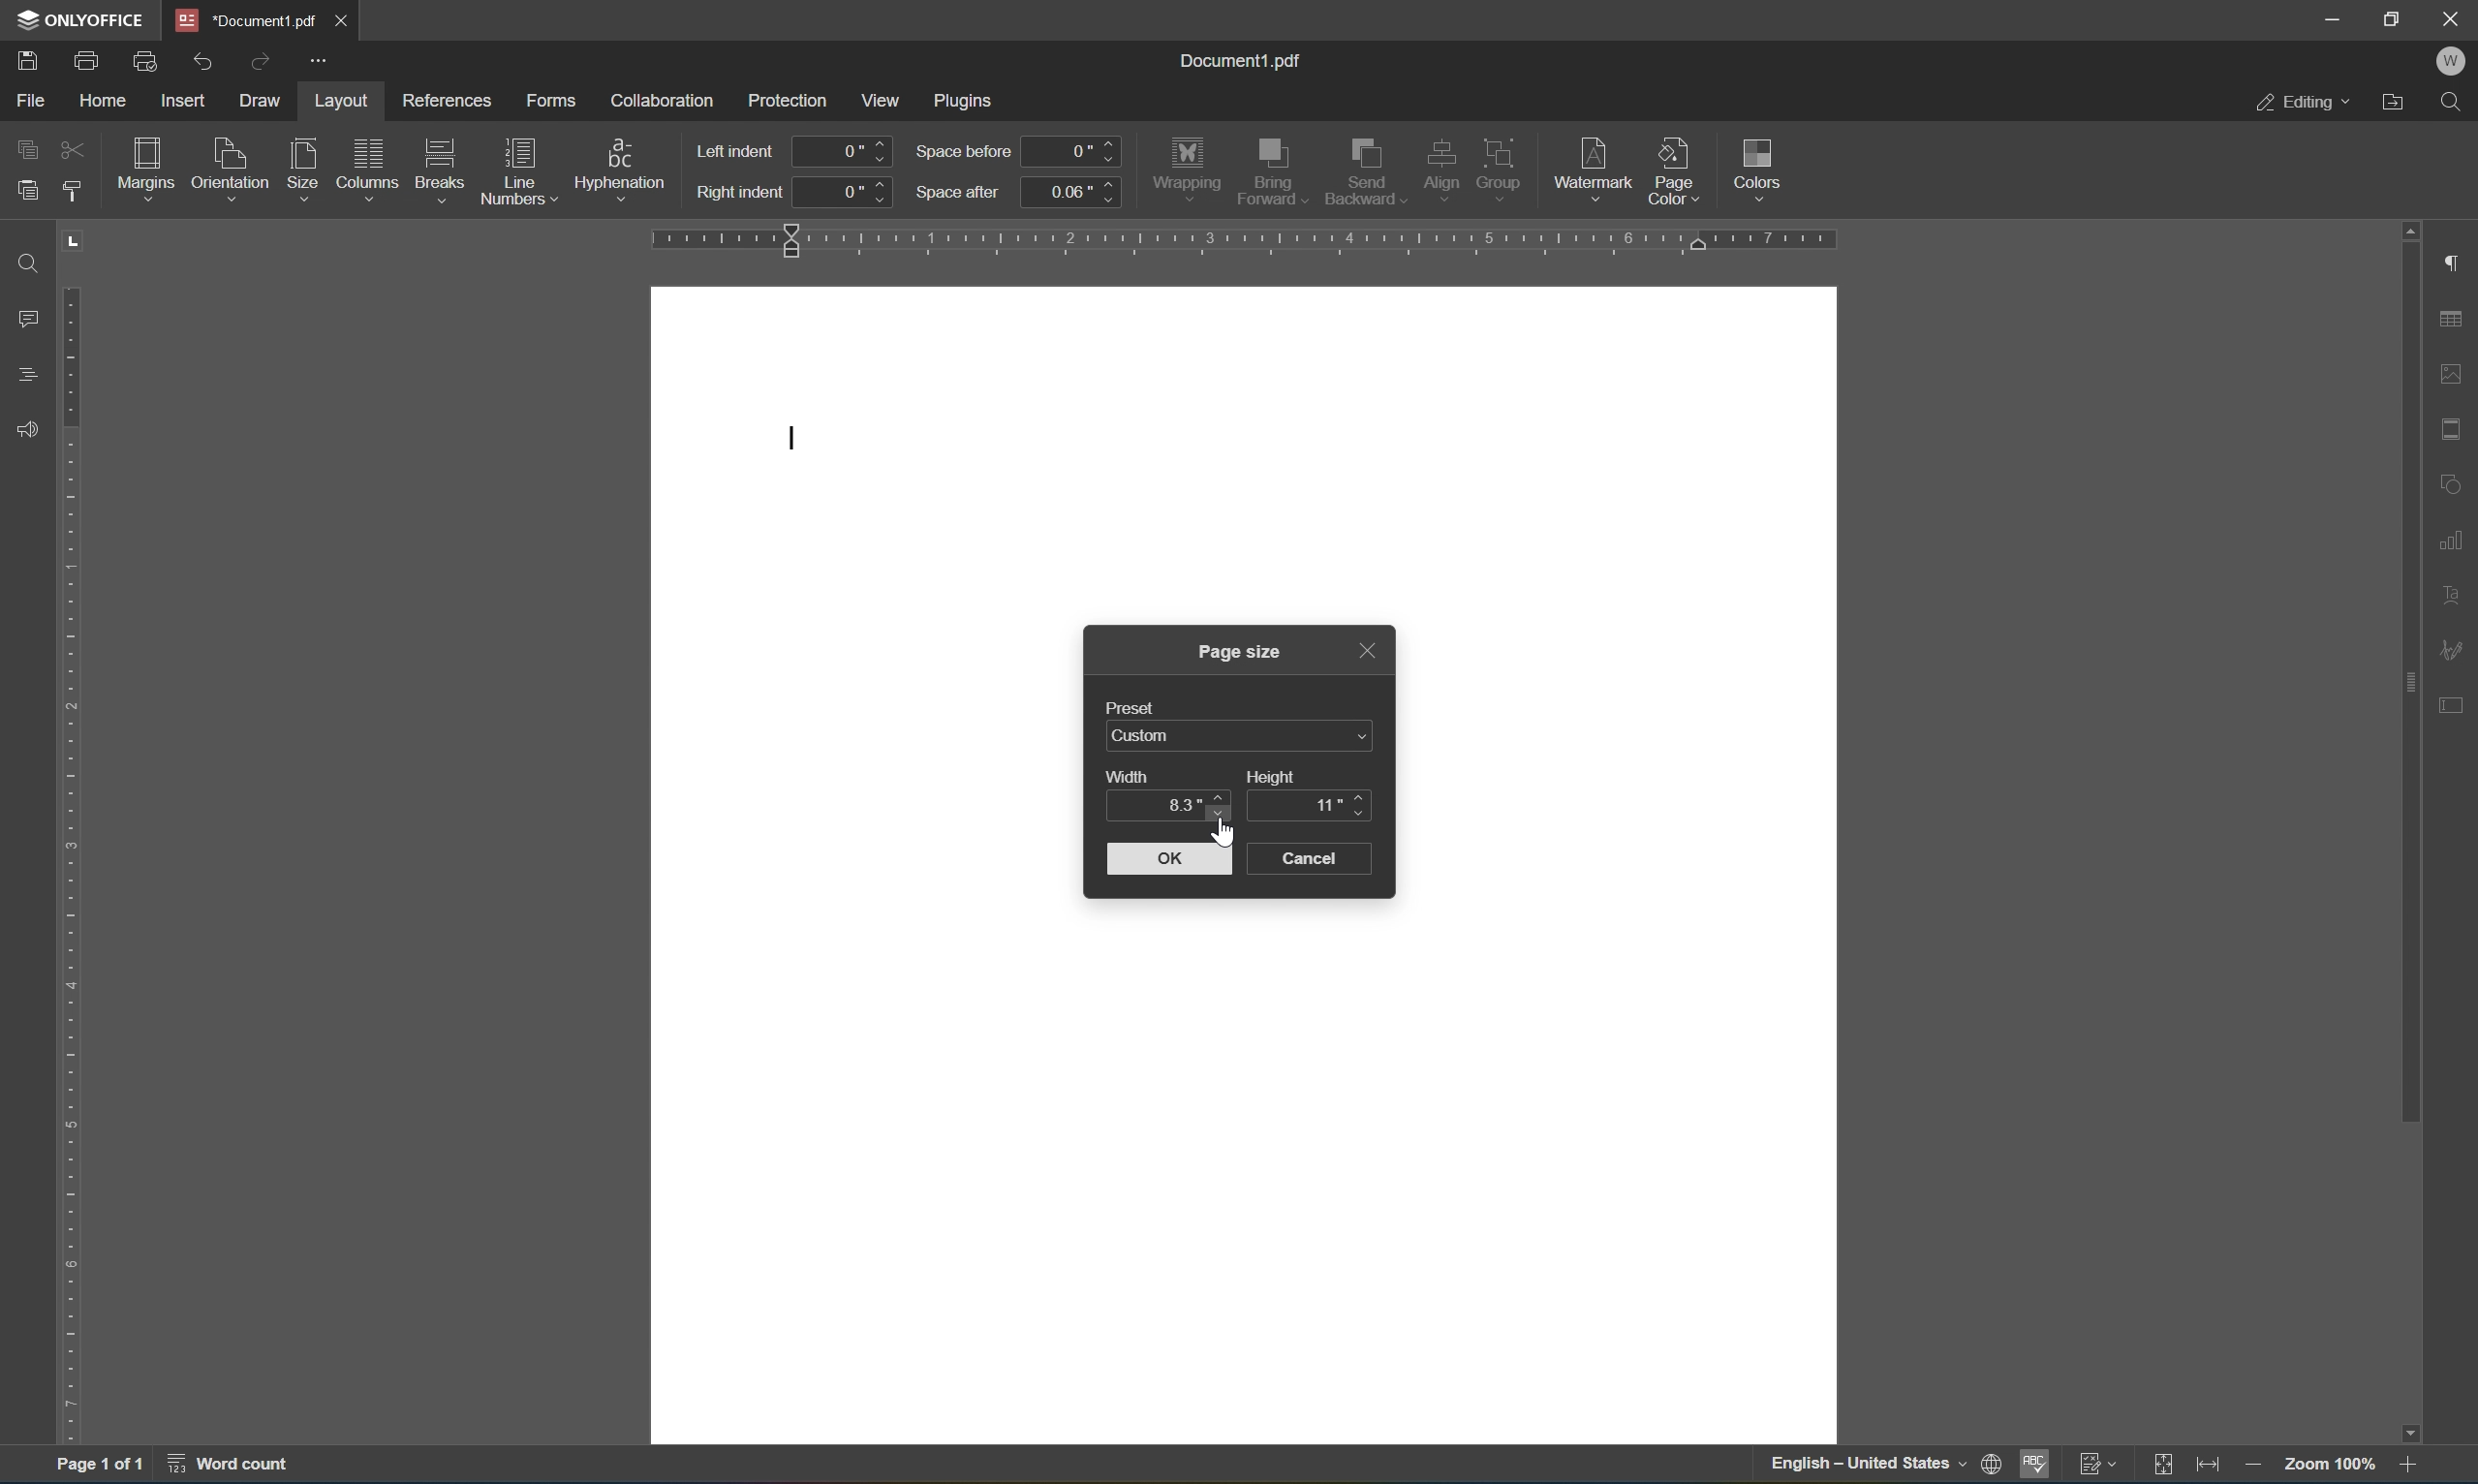  Describe the element at coordinates (1321, 860) in the screenshot. I see `cancel` at that location.